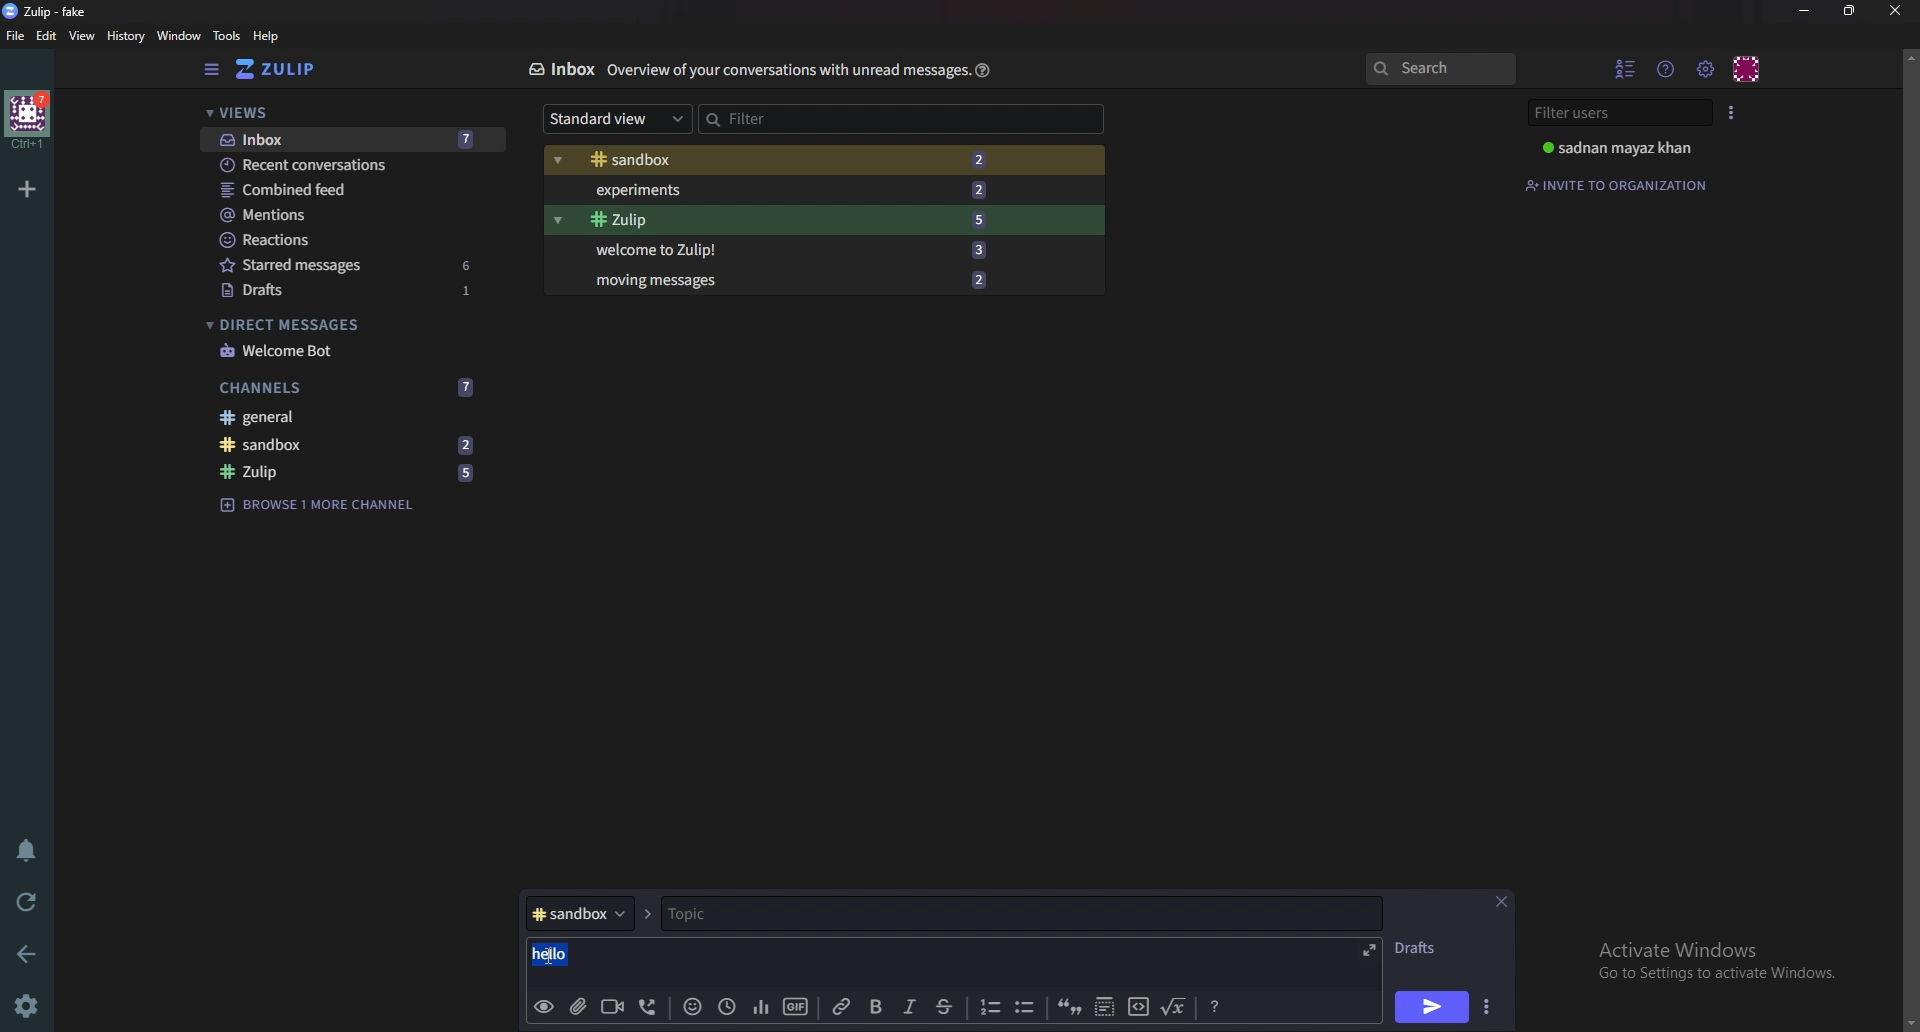  I want to click on #sandbox, so click(590, 913).